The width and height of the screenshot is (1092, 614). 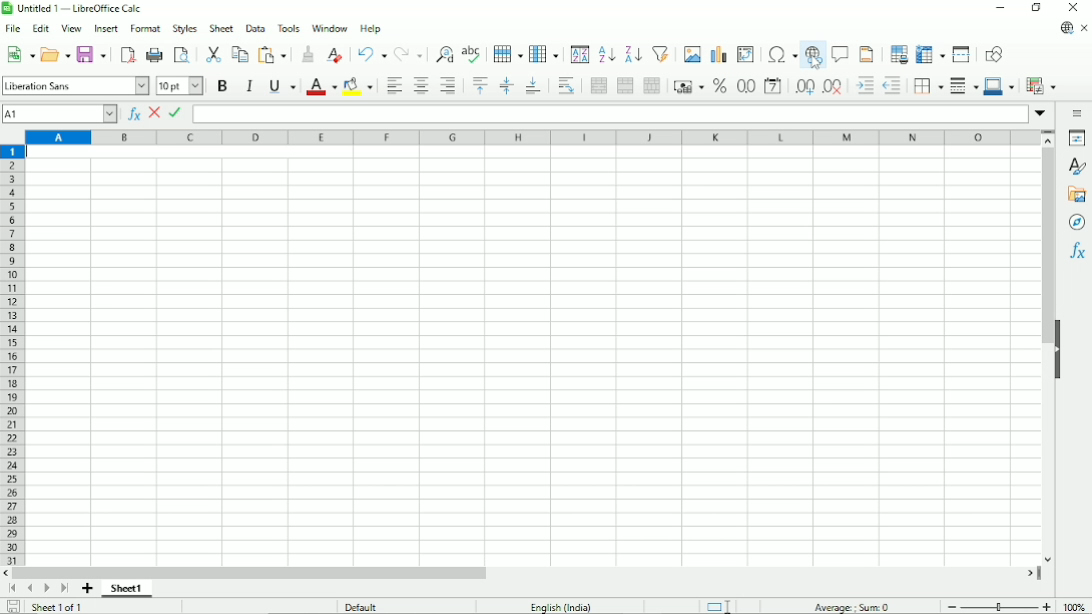 What do you see at coordinates (249, 85) in the screenshot?
I see `Italic` at bounding box center [249, 85].